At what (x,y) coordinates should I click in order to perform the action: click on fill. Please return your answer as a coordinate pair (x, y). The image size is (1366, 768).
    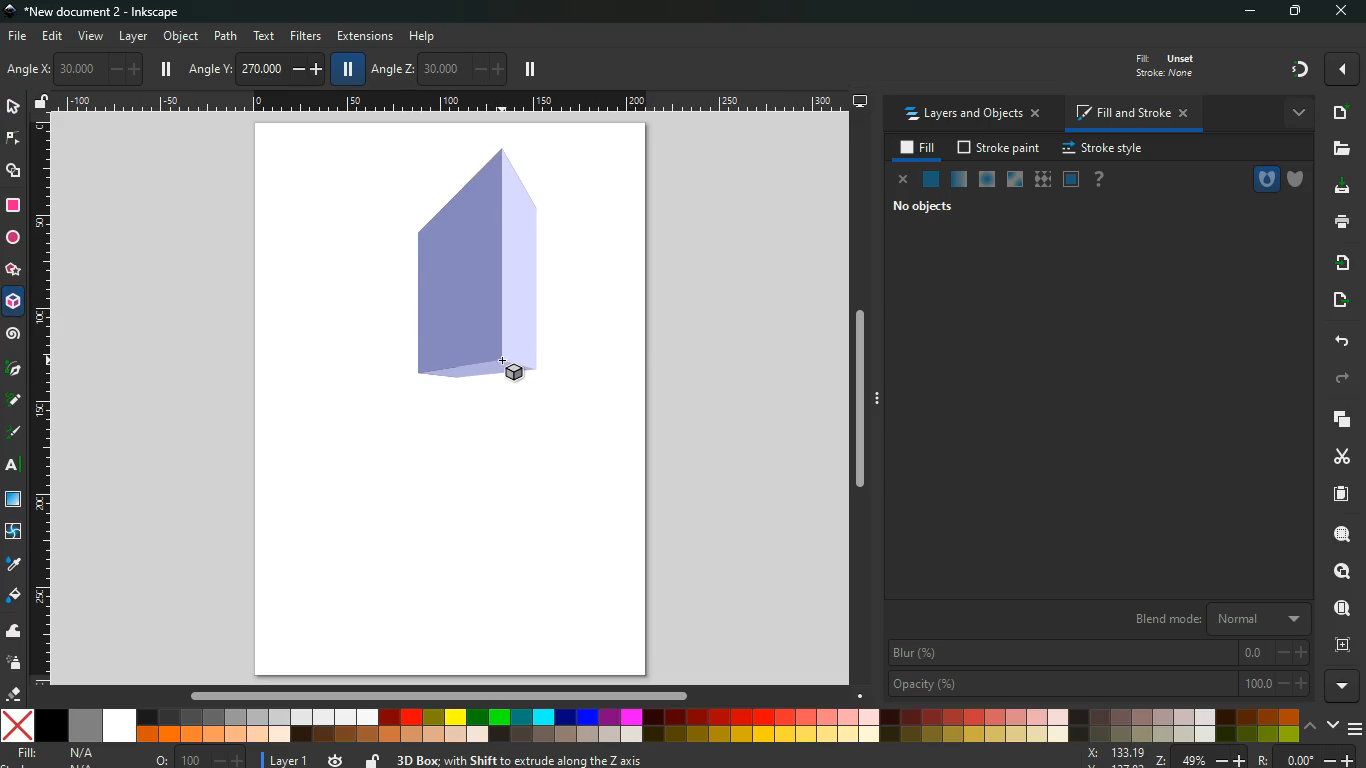
    Looking at the image, I should click on (69, 755).